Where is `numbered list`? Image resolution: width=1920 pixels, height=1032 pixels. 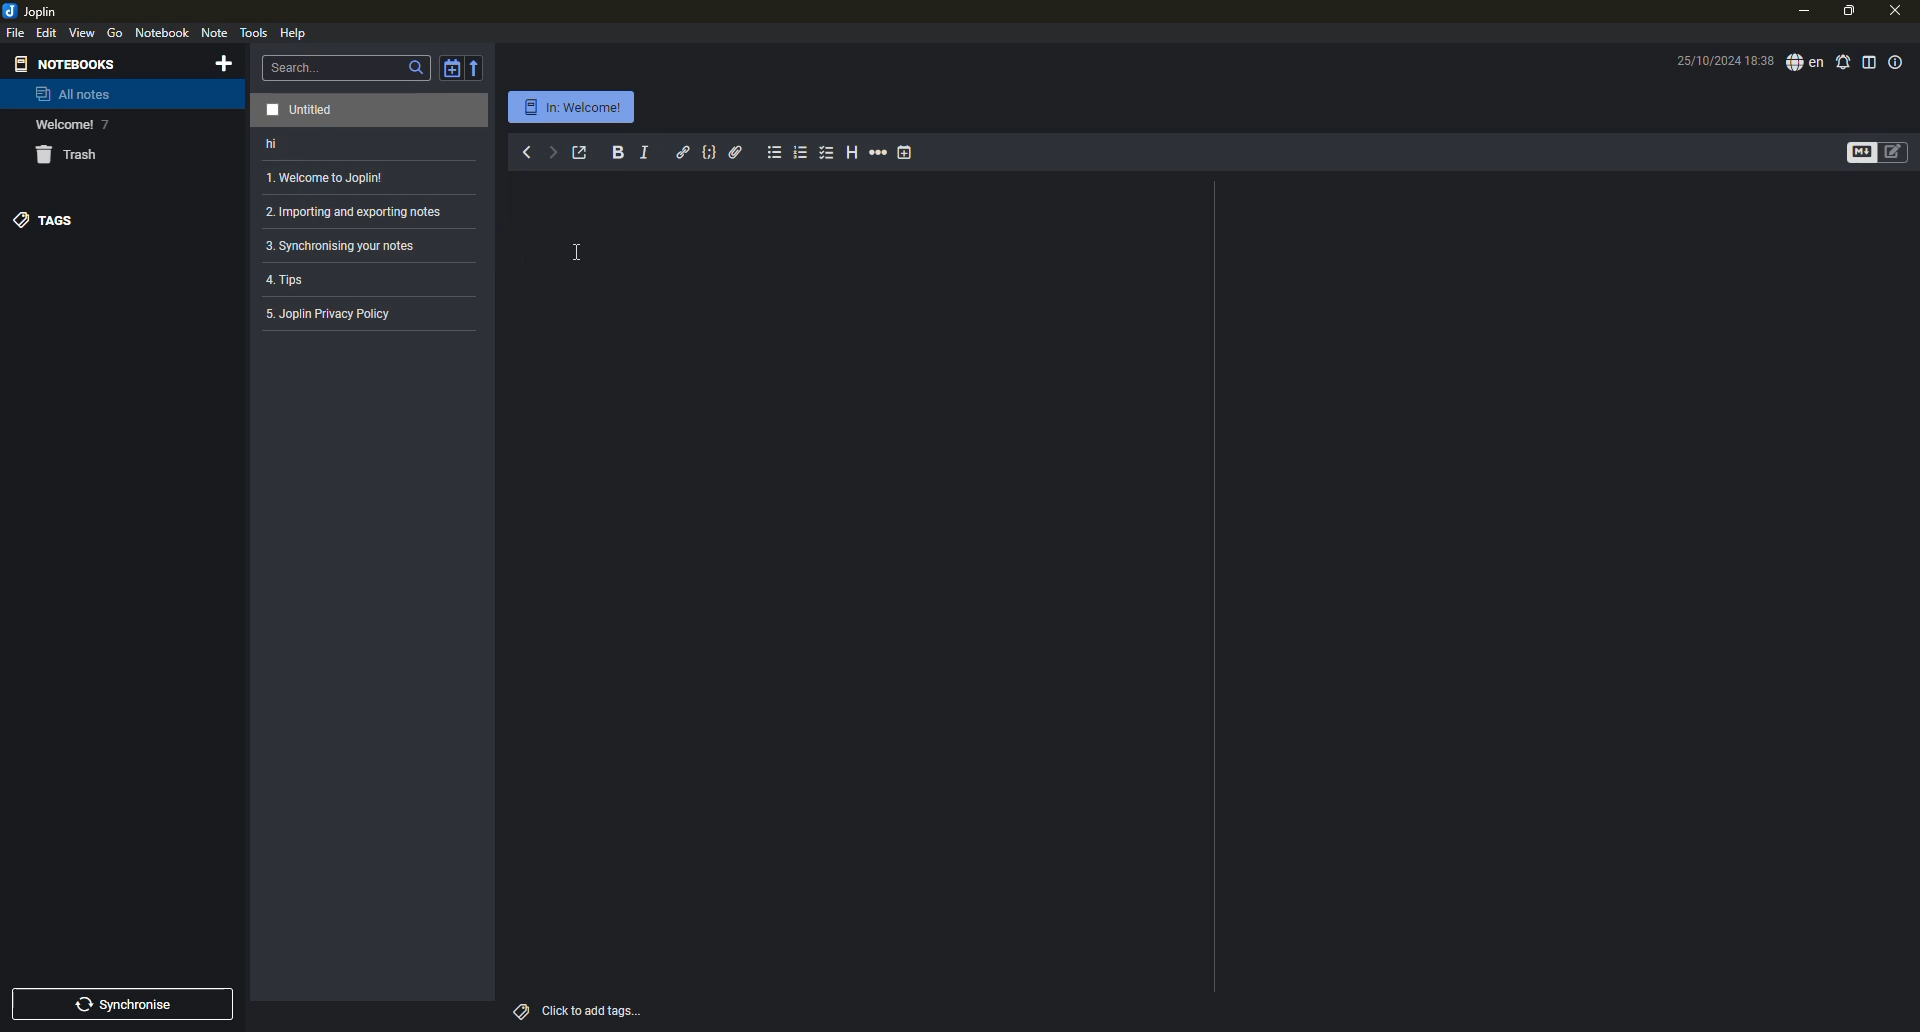
numbered list is located at coordinates (801, 153).